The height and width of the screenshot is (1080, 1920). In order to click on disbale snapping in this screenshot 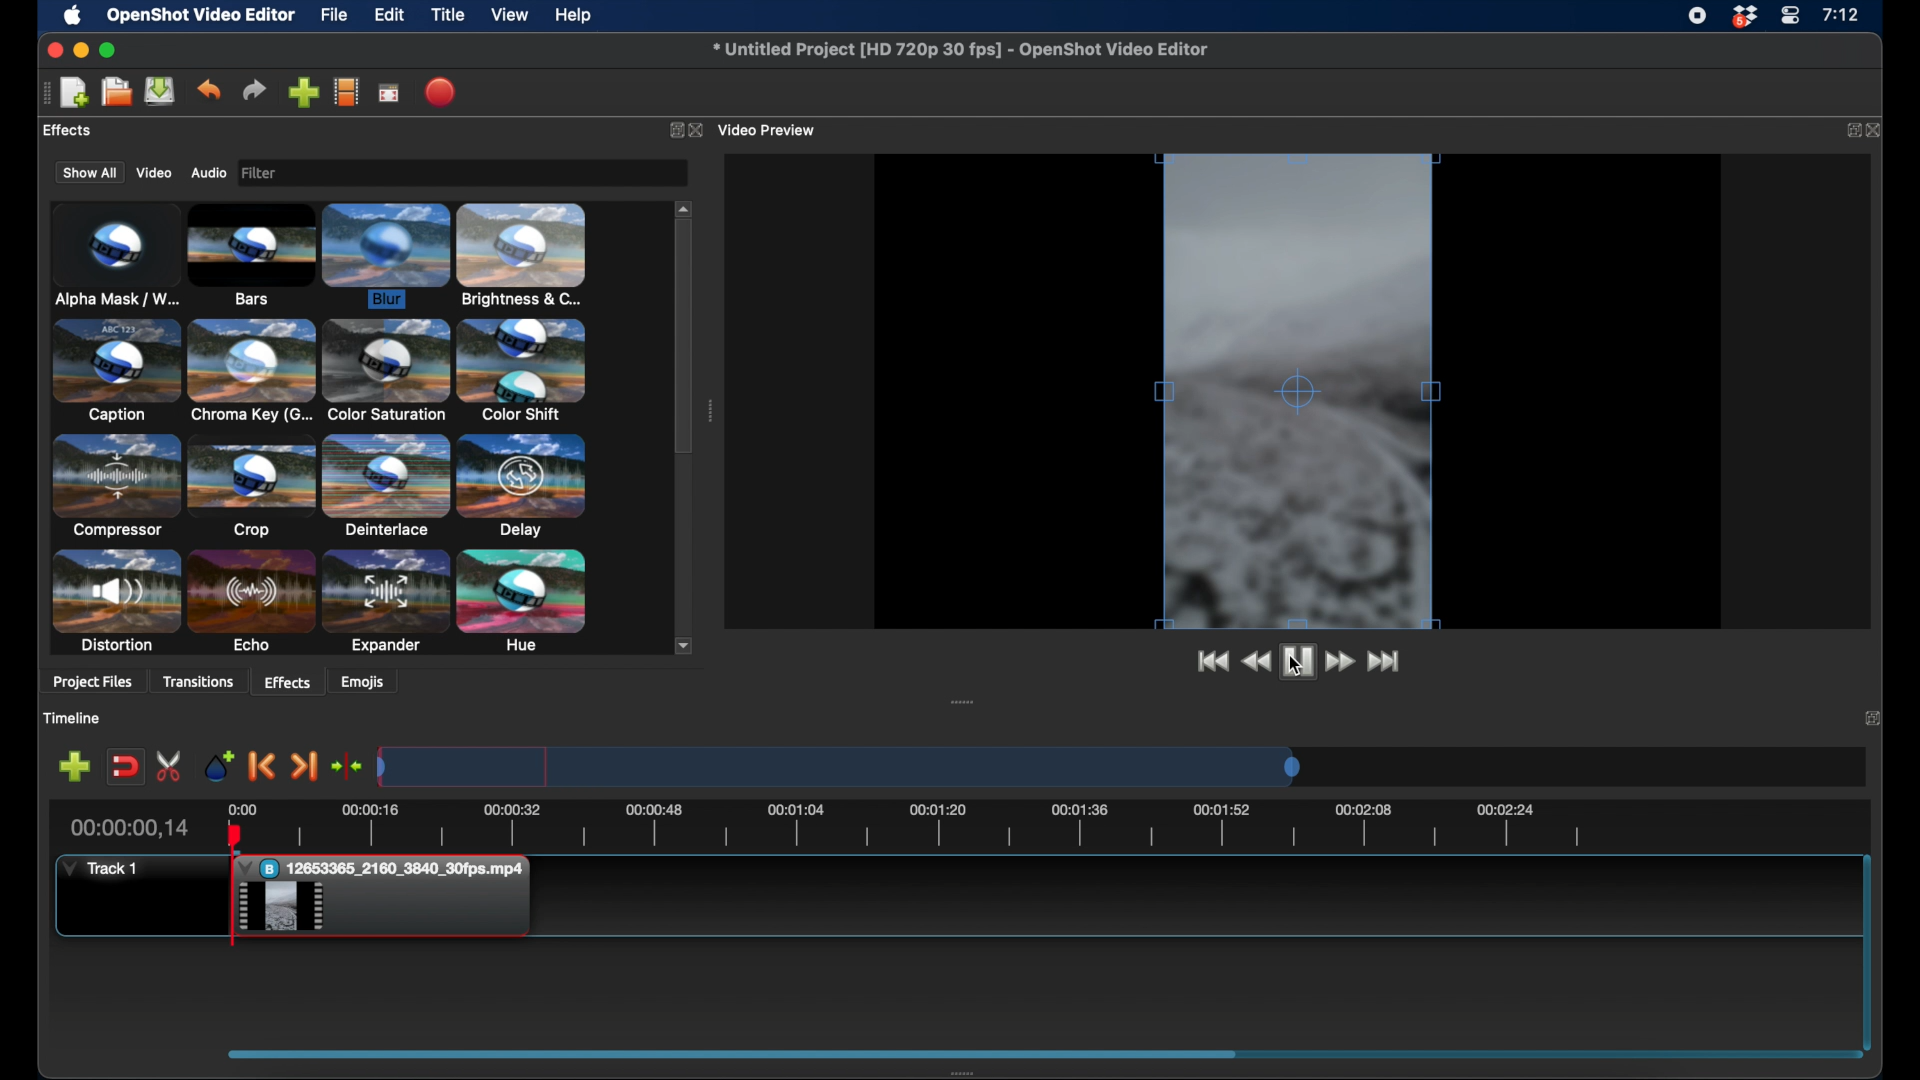, I will do `click(127, 765)`.